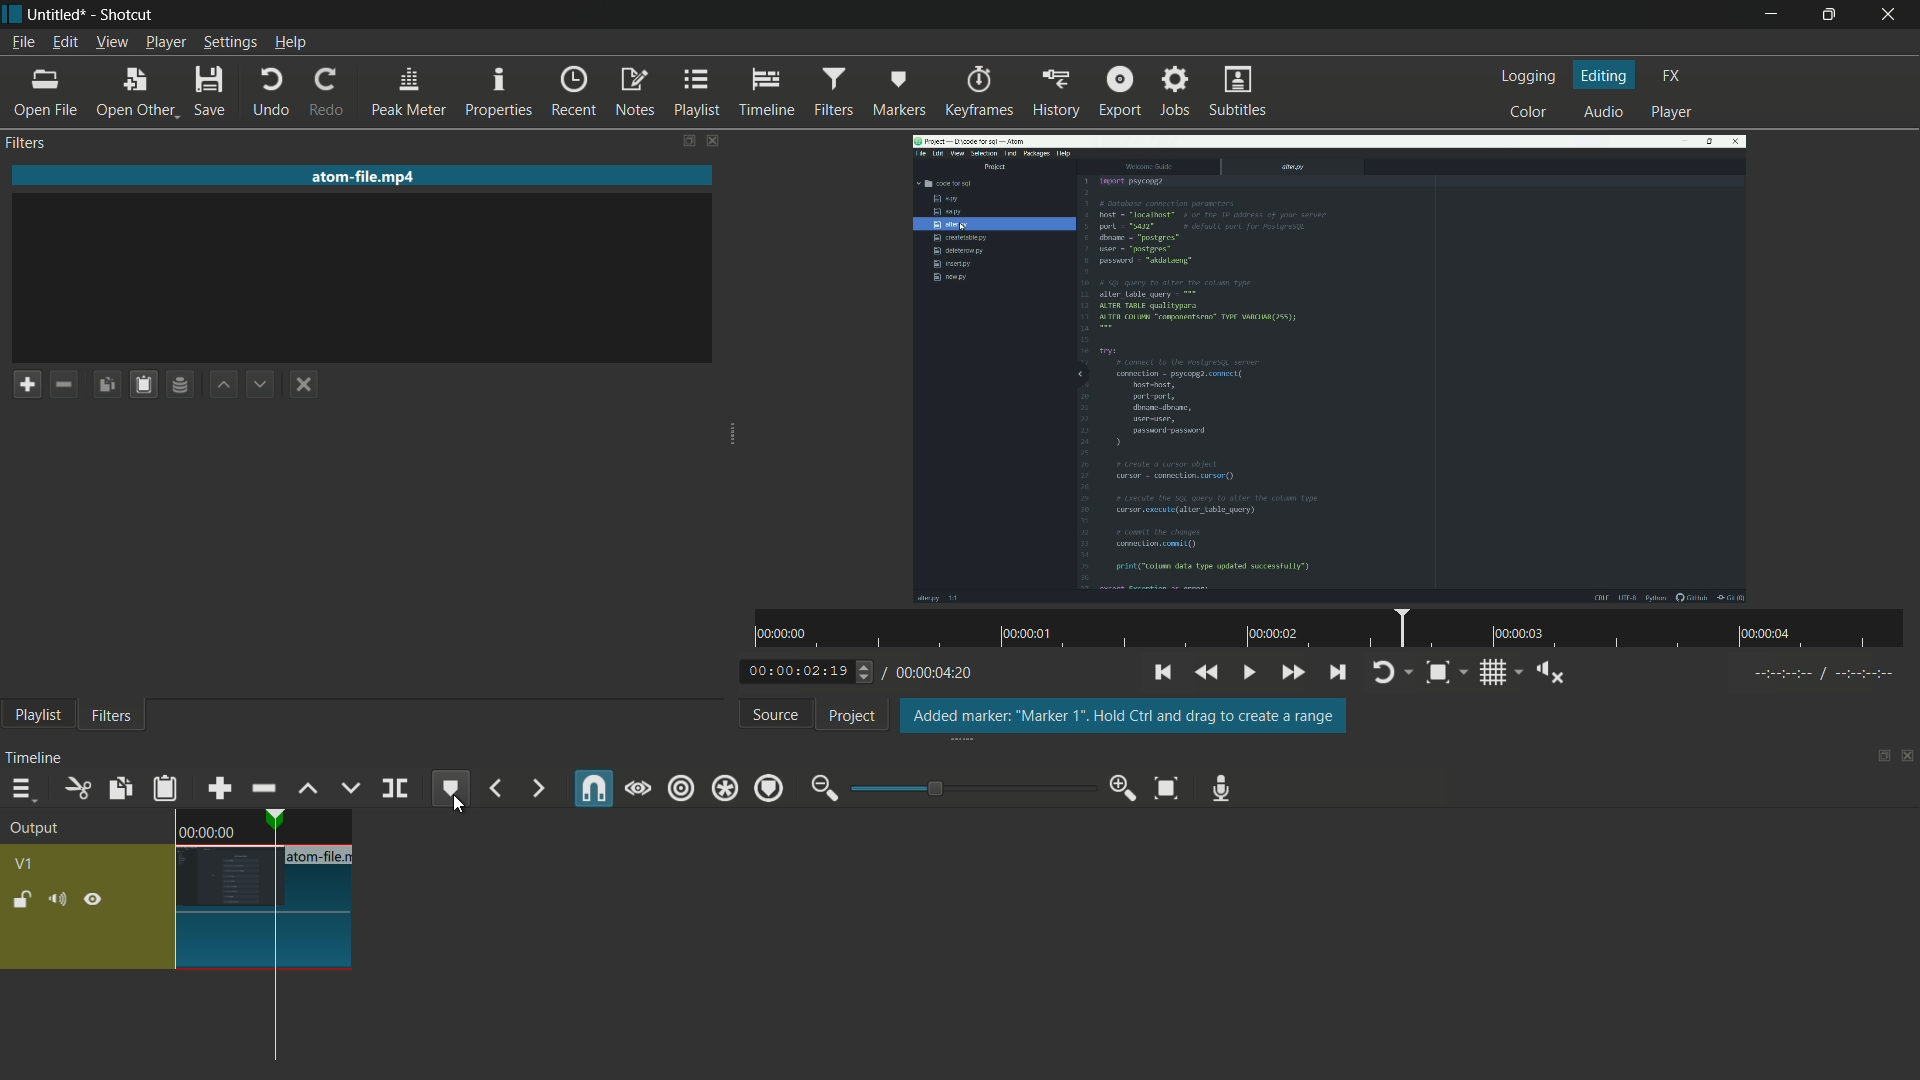 This screenshot has width=1920, height=1080. Describe the element at coordinates (325, 94) in the screenshot. I see `redo` at that location.